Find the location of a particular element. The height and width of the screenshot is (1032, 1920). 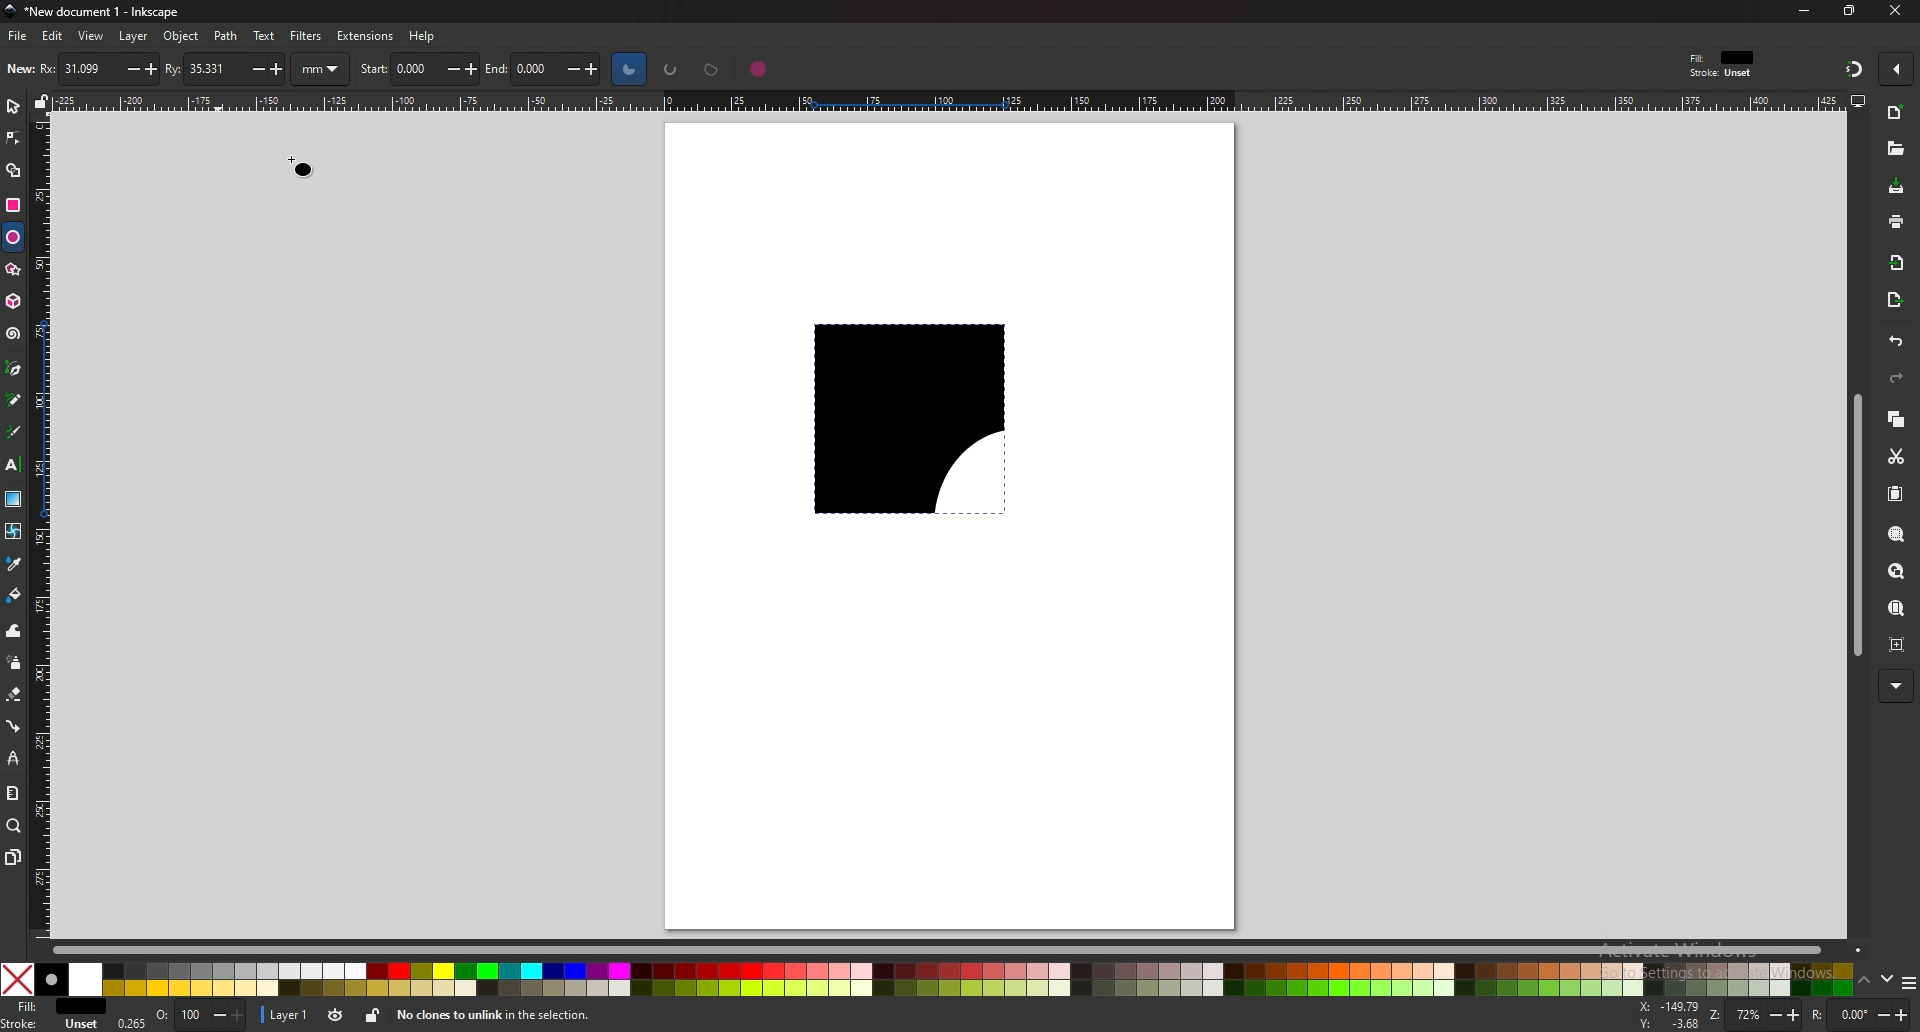

horizontal ruler is located at coordinates (939, 100).